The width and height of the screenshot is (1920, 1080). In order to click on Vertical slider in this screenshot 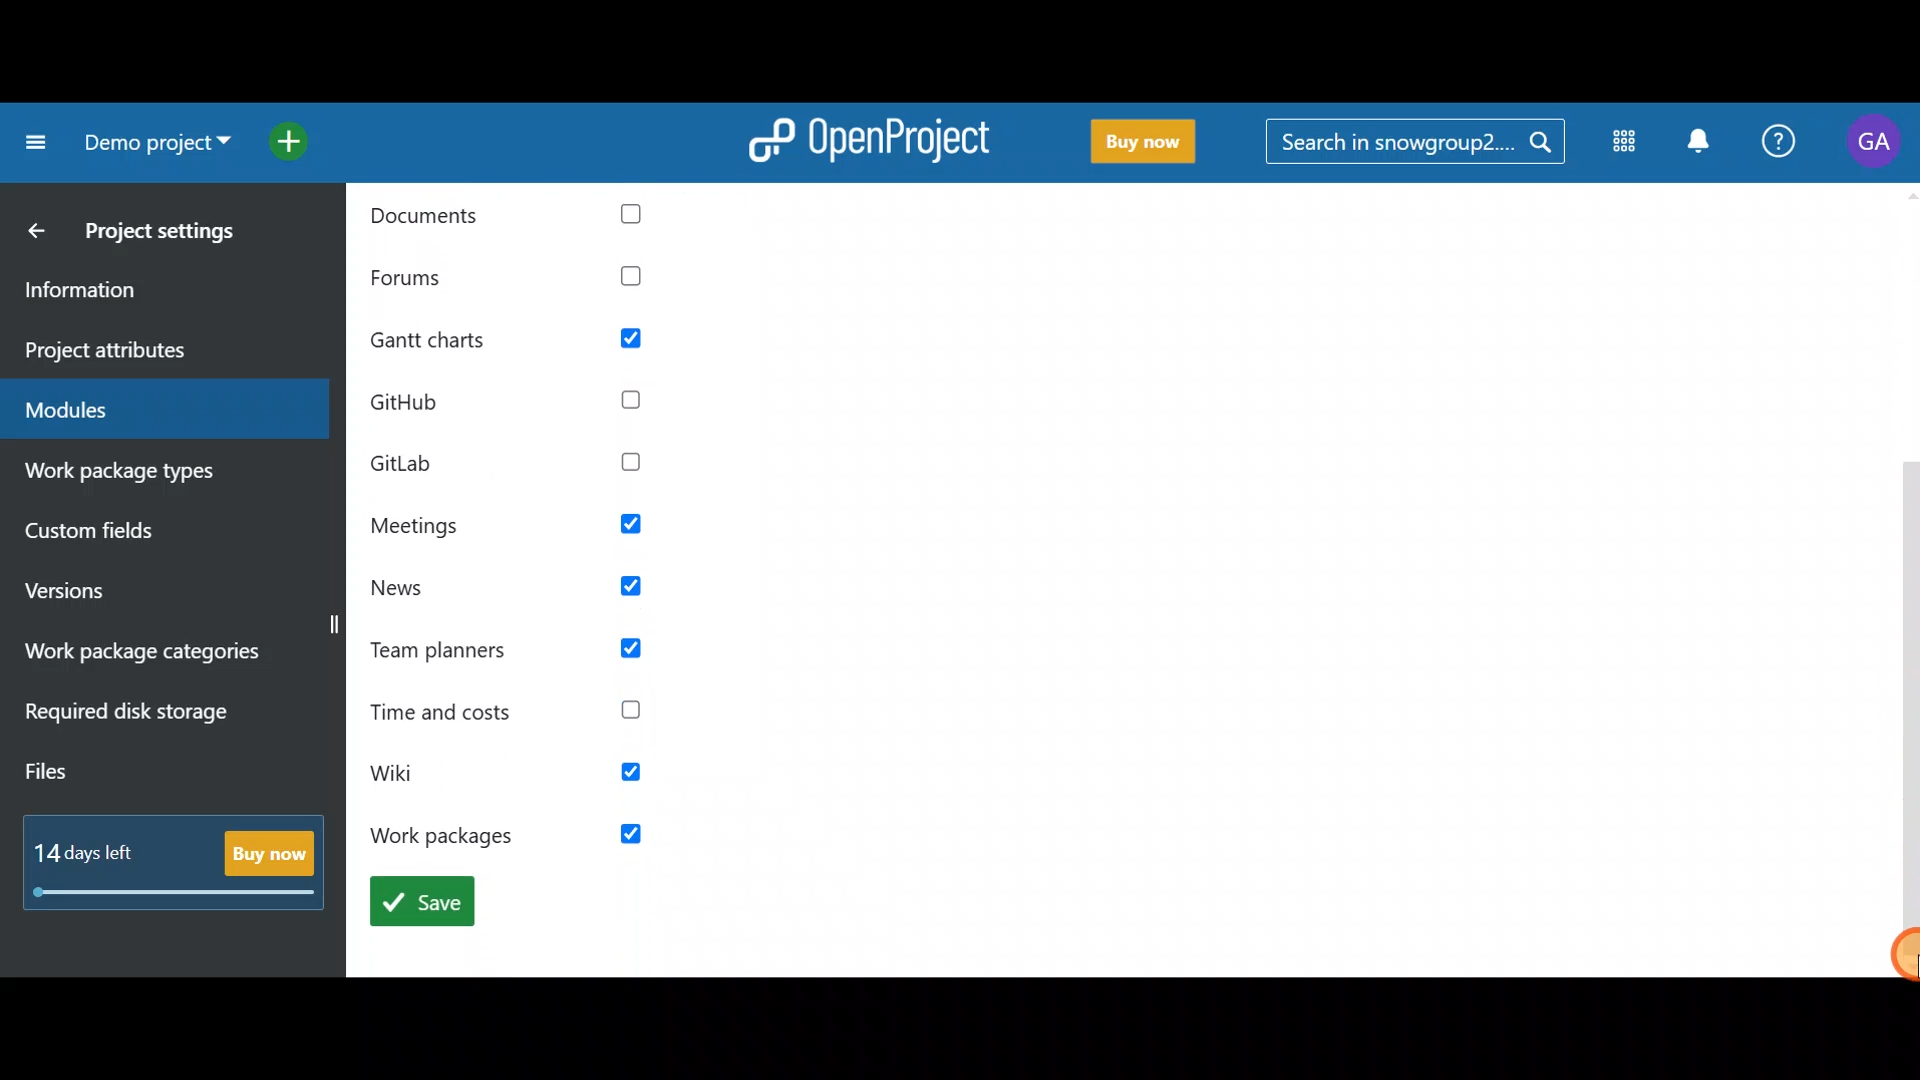, I will do `click(1908, 579)`.